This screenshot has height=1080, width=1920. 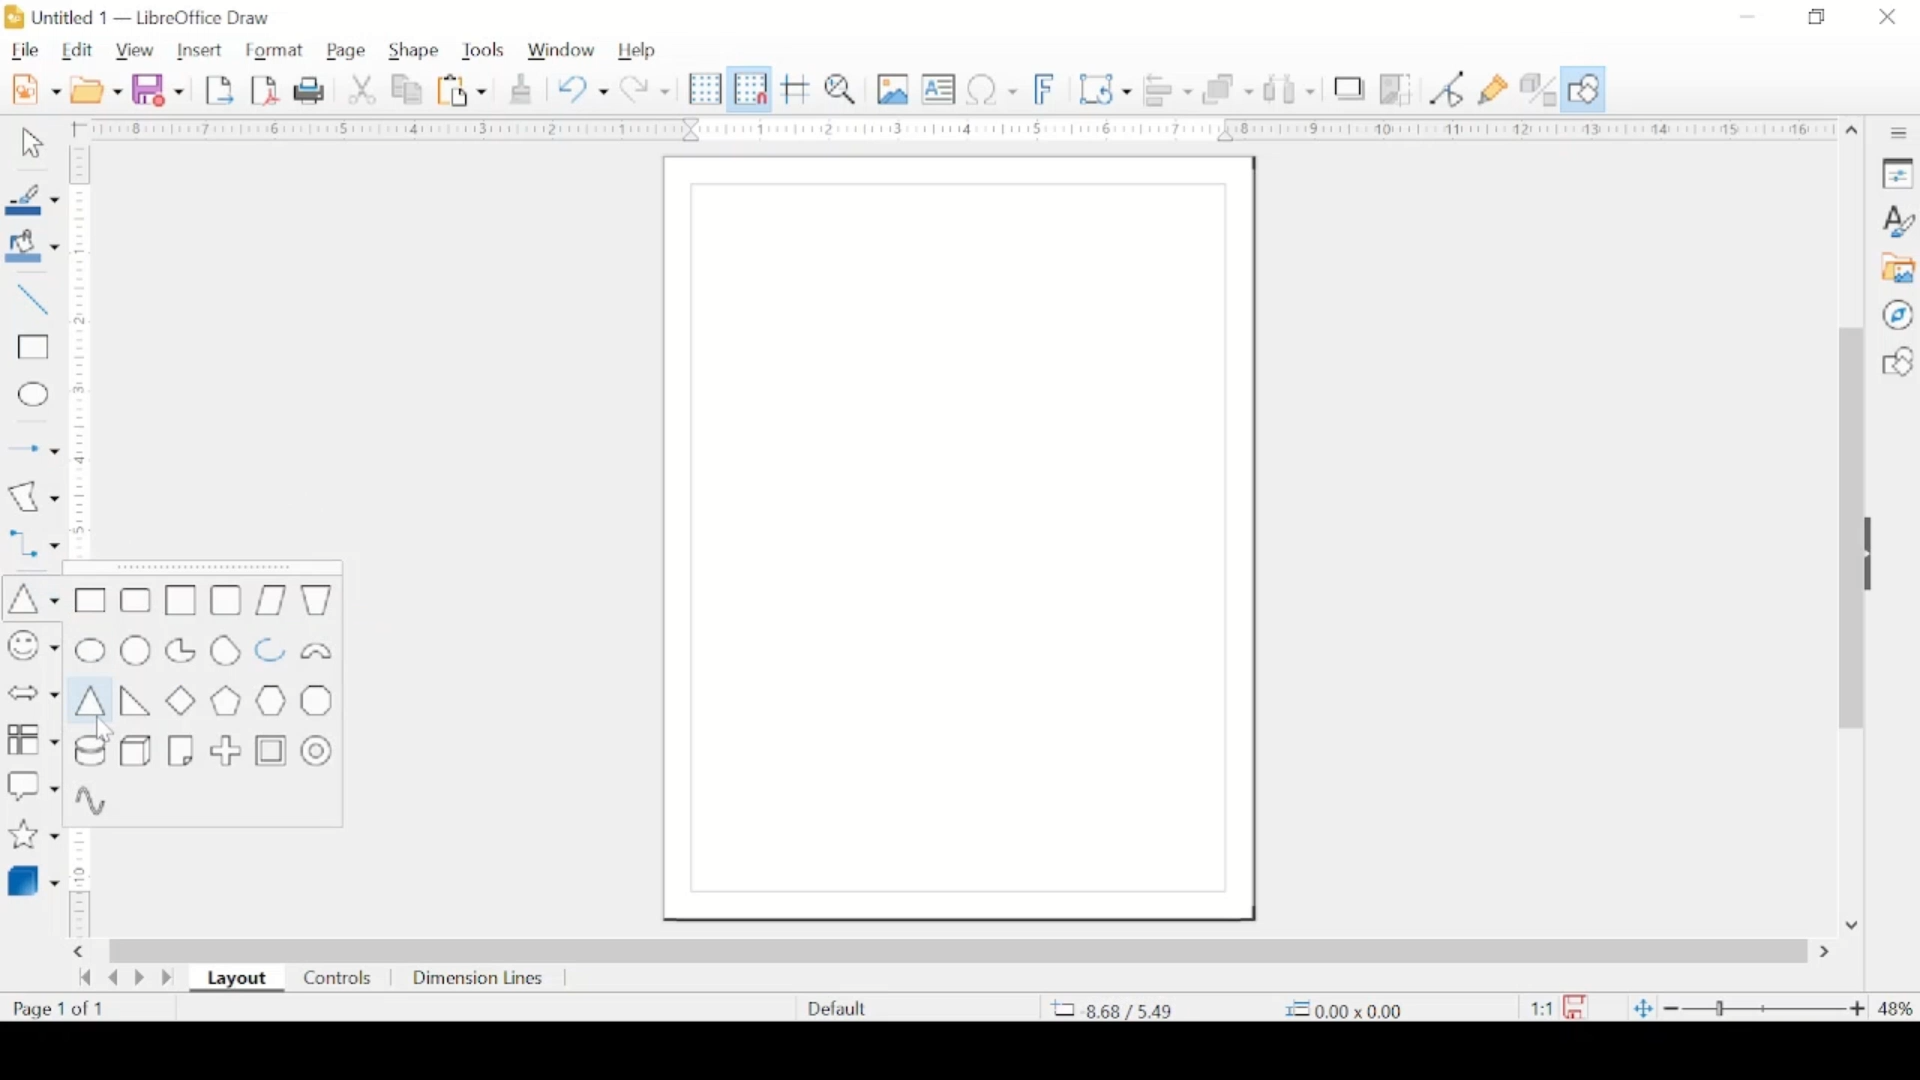 I want to click on right triangle, so click(x=134, y=702).